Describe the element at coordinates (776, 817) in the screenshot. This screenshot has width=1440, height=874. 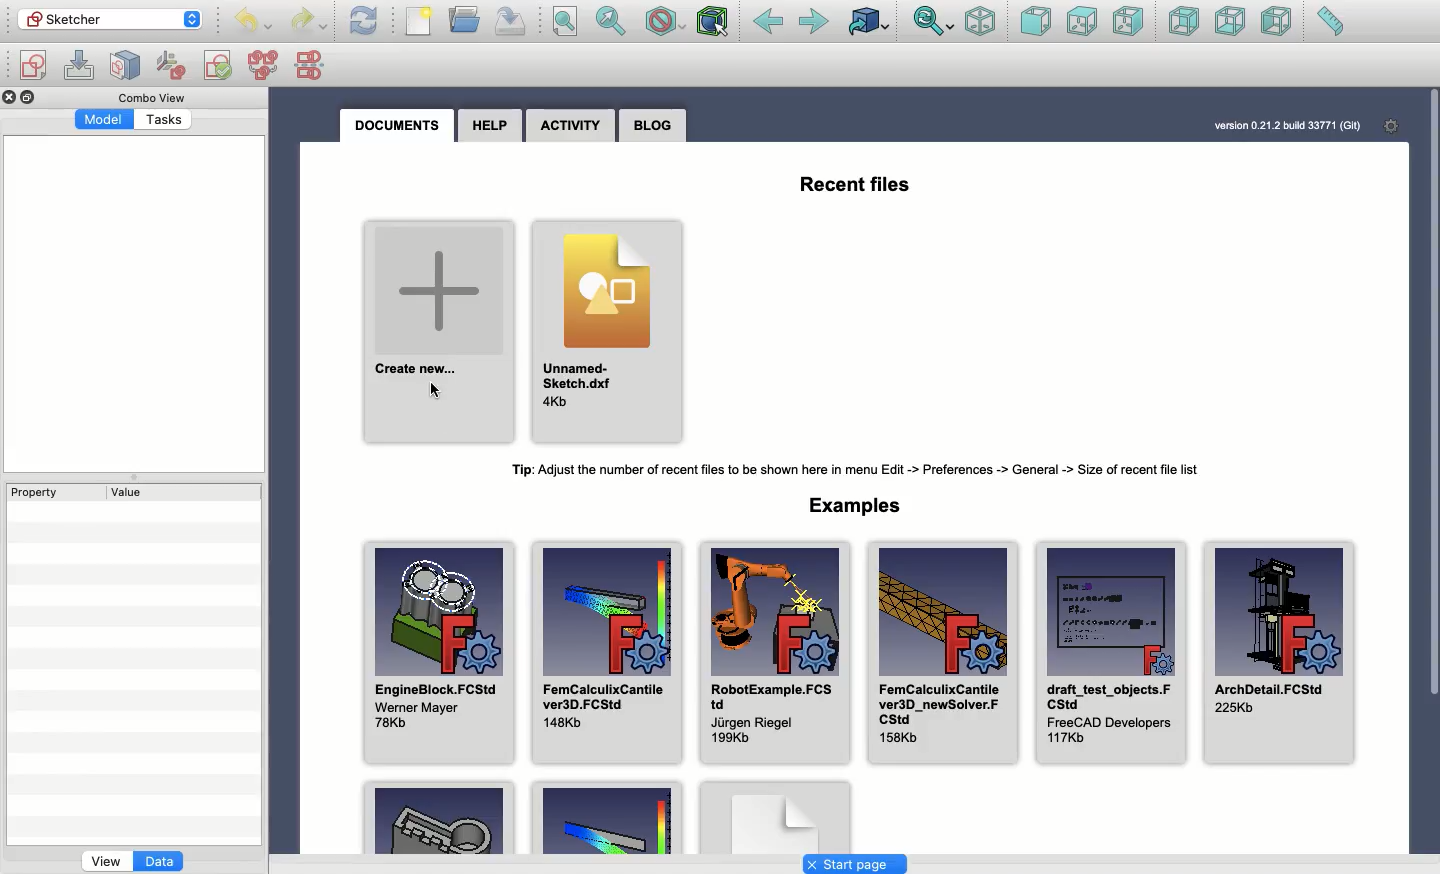
I see `Example 3` at that location.